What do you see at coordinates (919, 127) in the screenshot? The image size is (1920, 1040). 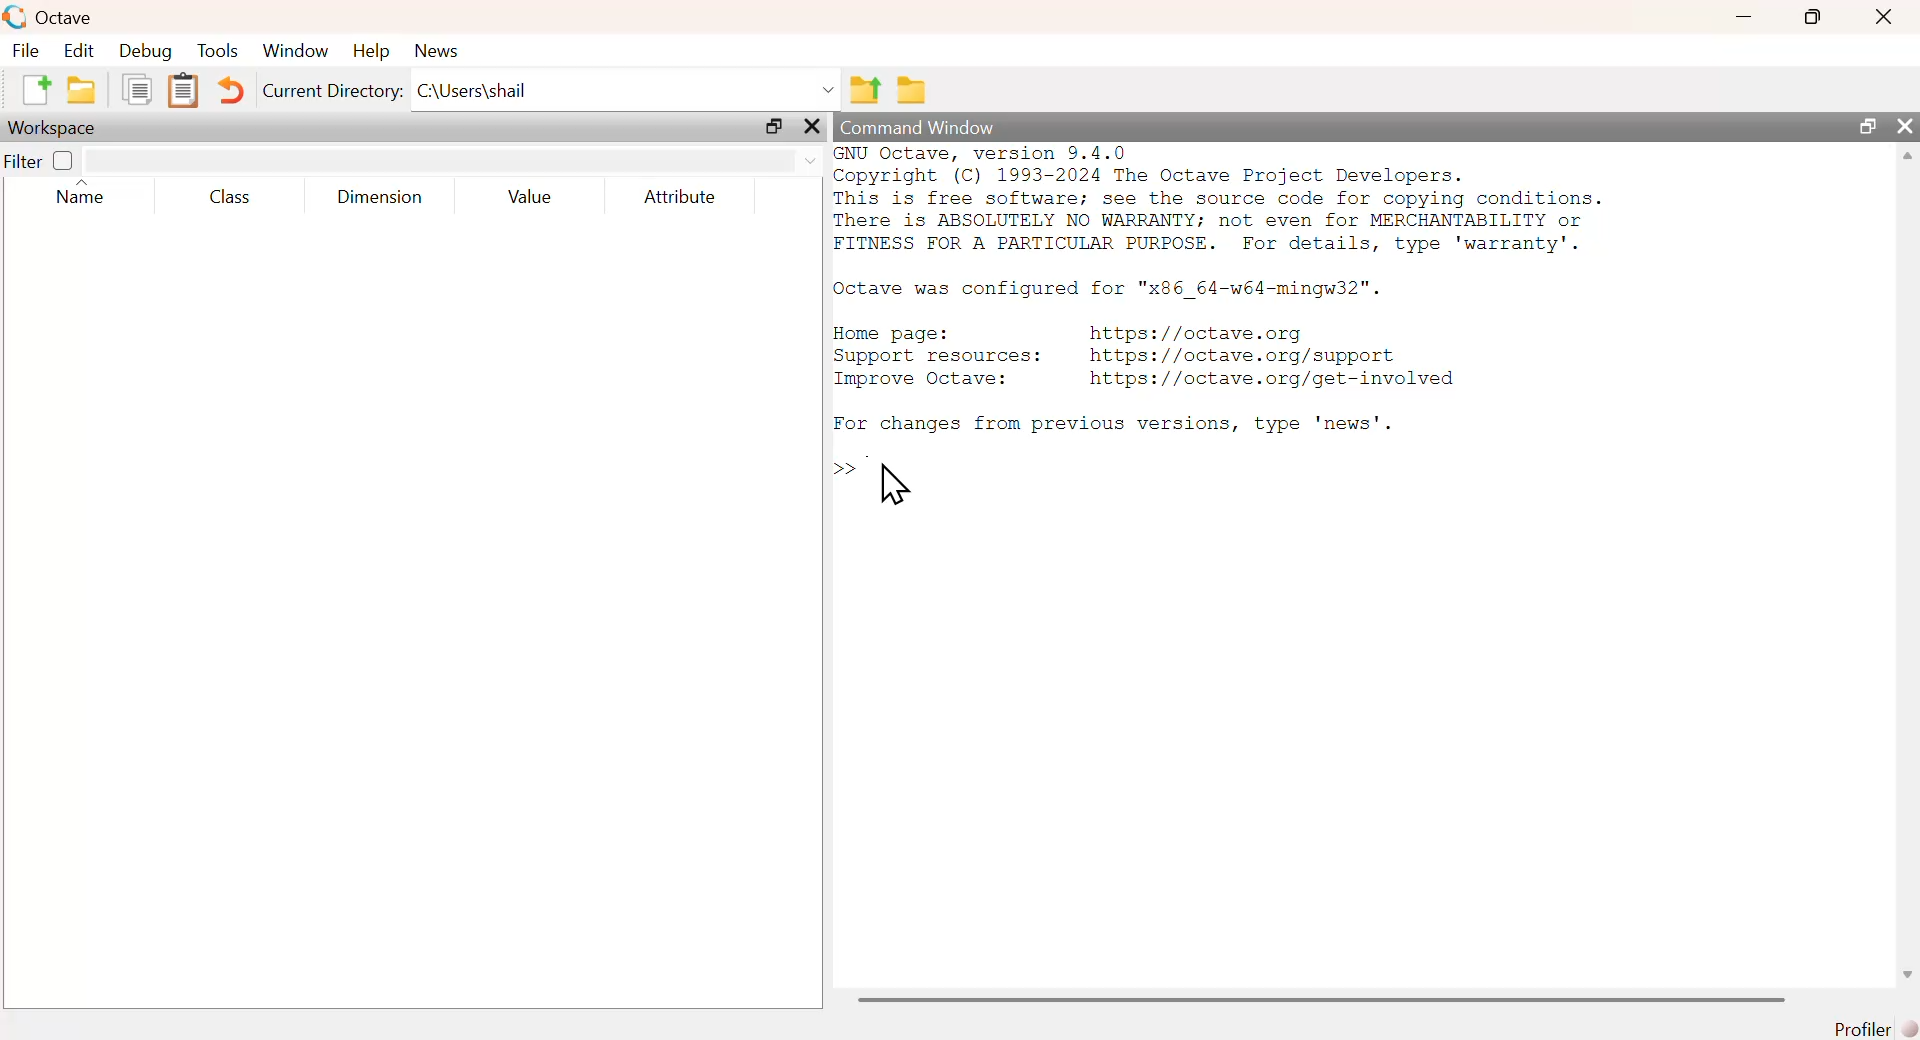 I see `command window` at bounding box center [919, 127].